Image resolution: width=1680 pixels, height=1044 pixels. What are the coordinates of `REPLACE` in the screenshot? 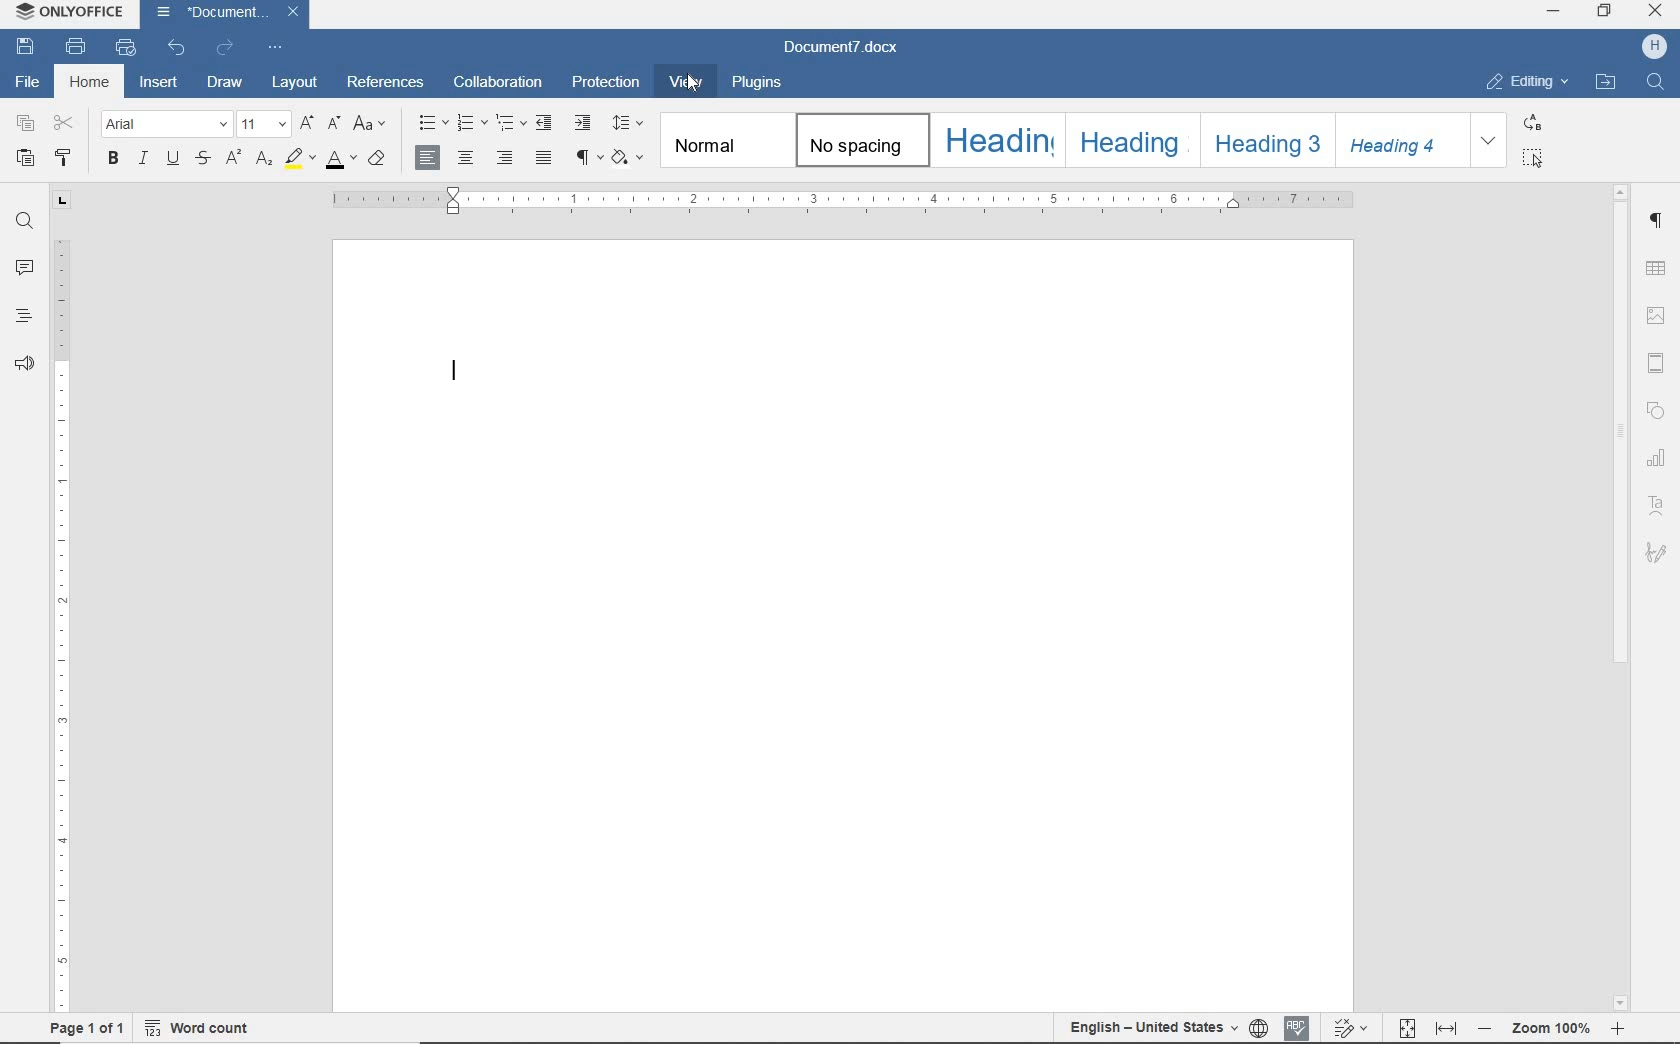 It's located at (1532, 123).